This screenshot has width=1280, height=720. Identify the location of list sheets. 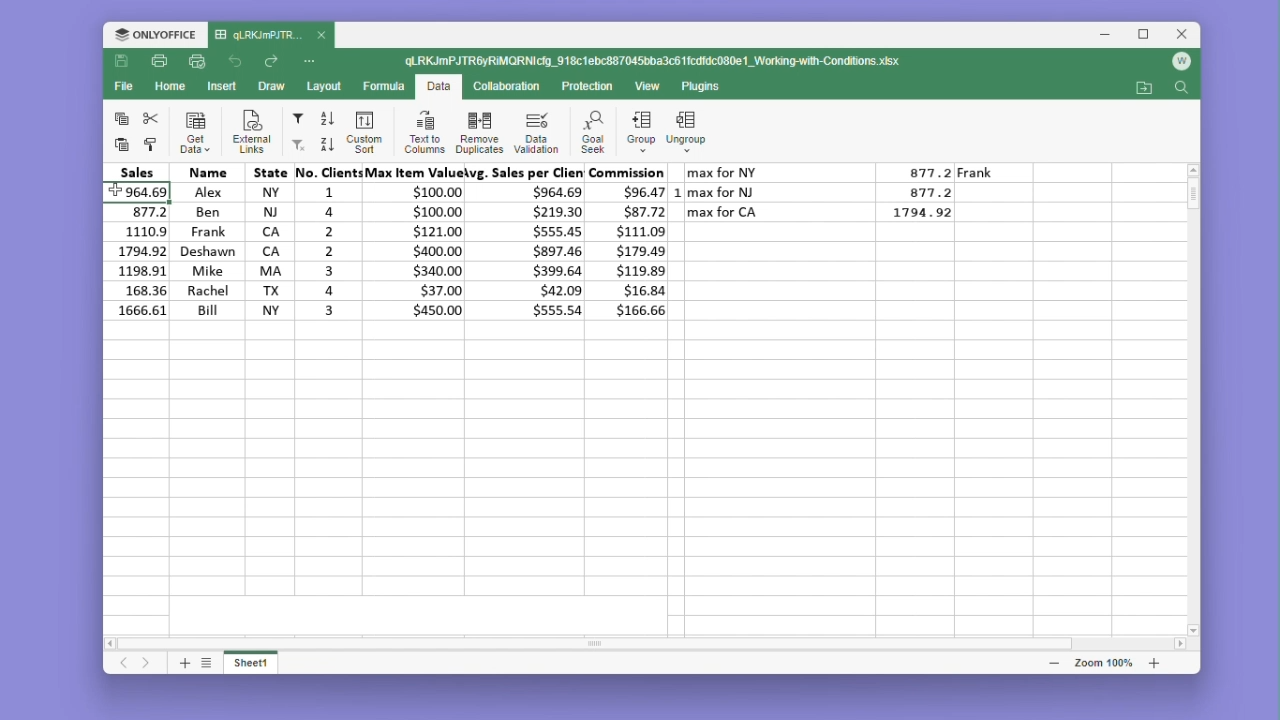
(207, 662).